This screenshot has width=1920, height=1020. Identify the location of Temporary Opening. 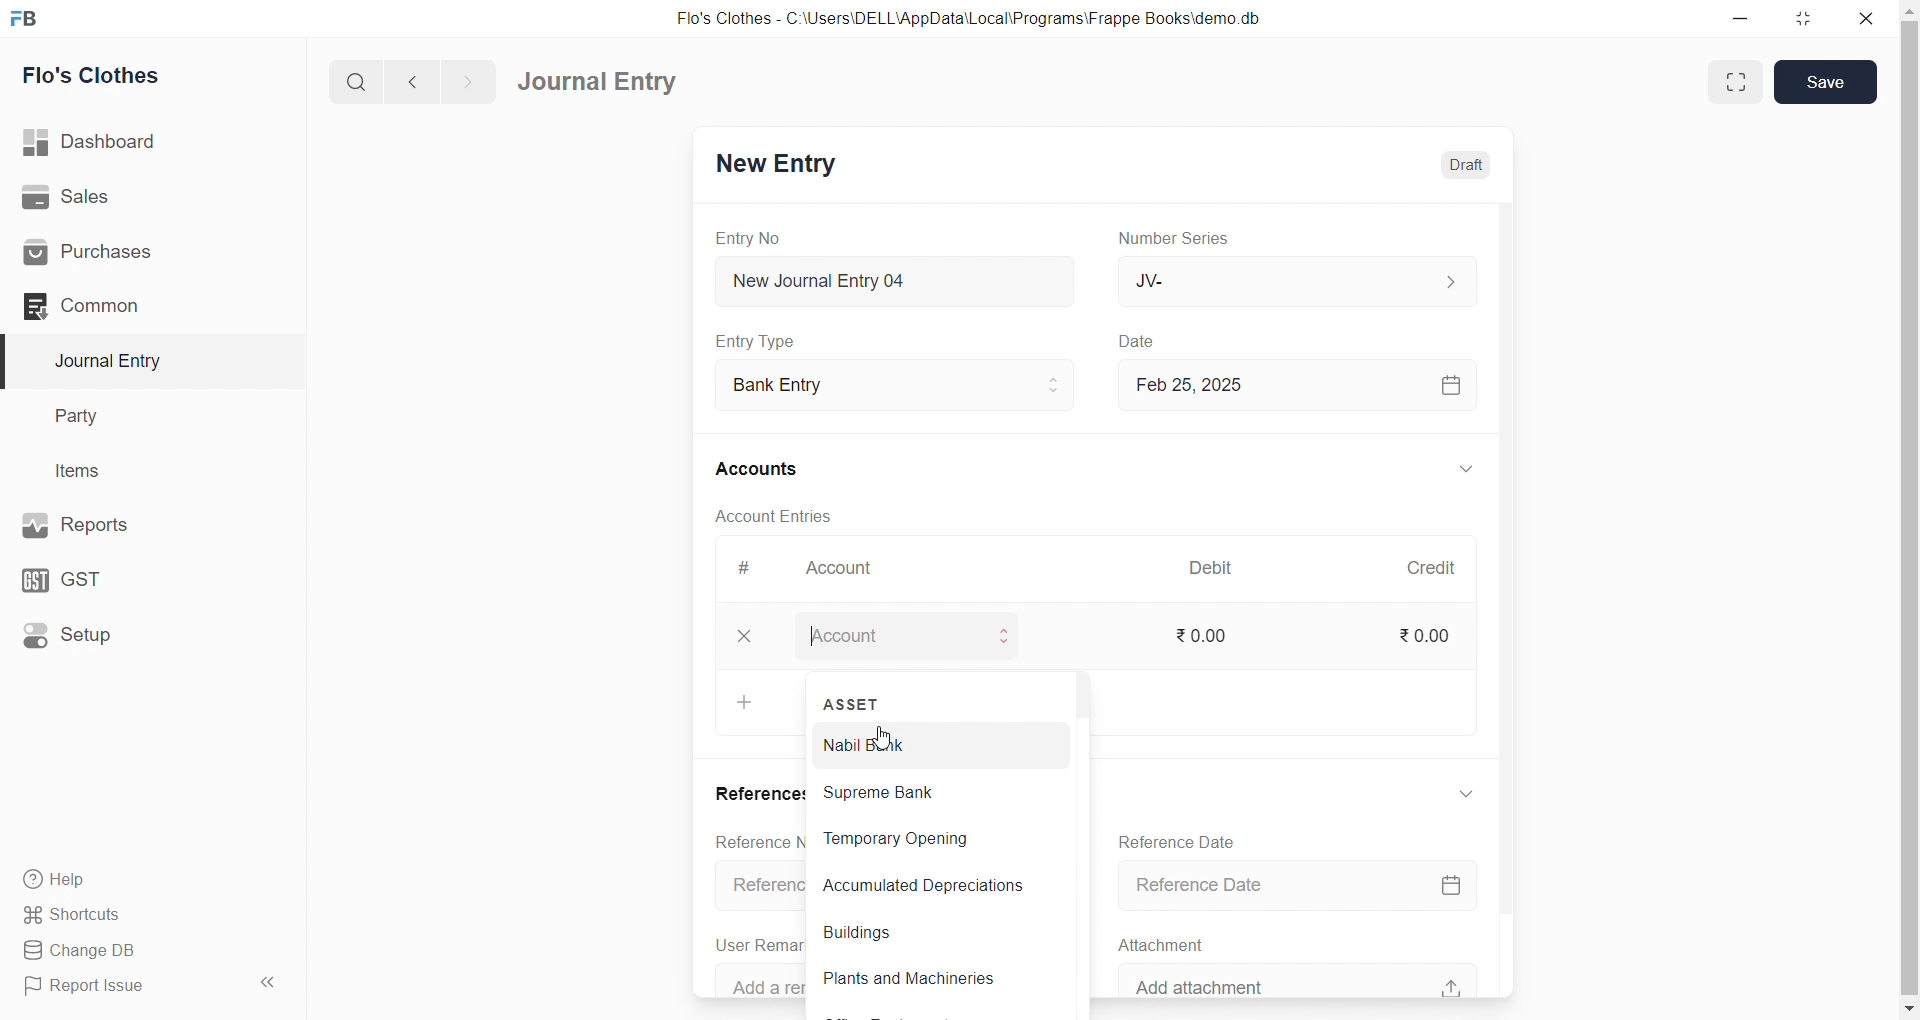
(926, 838).